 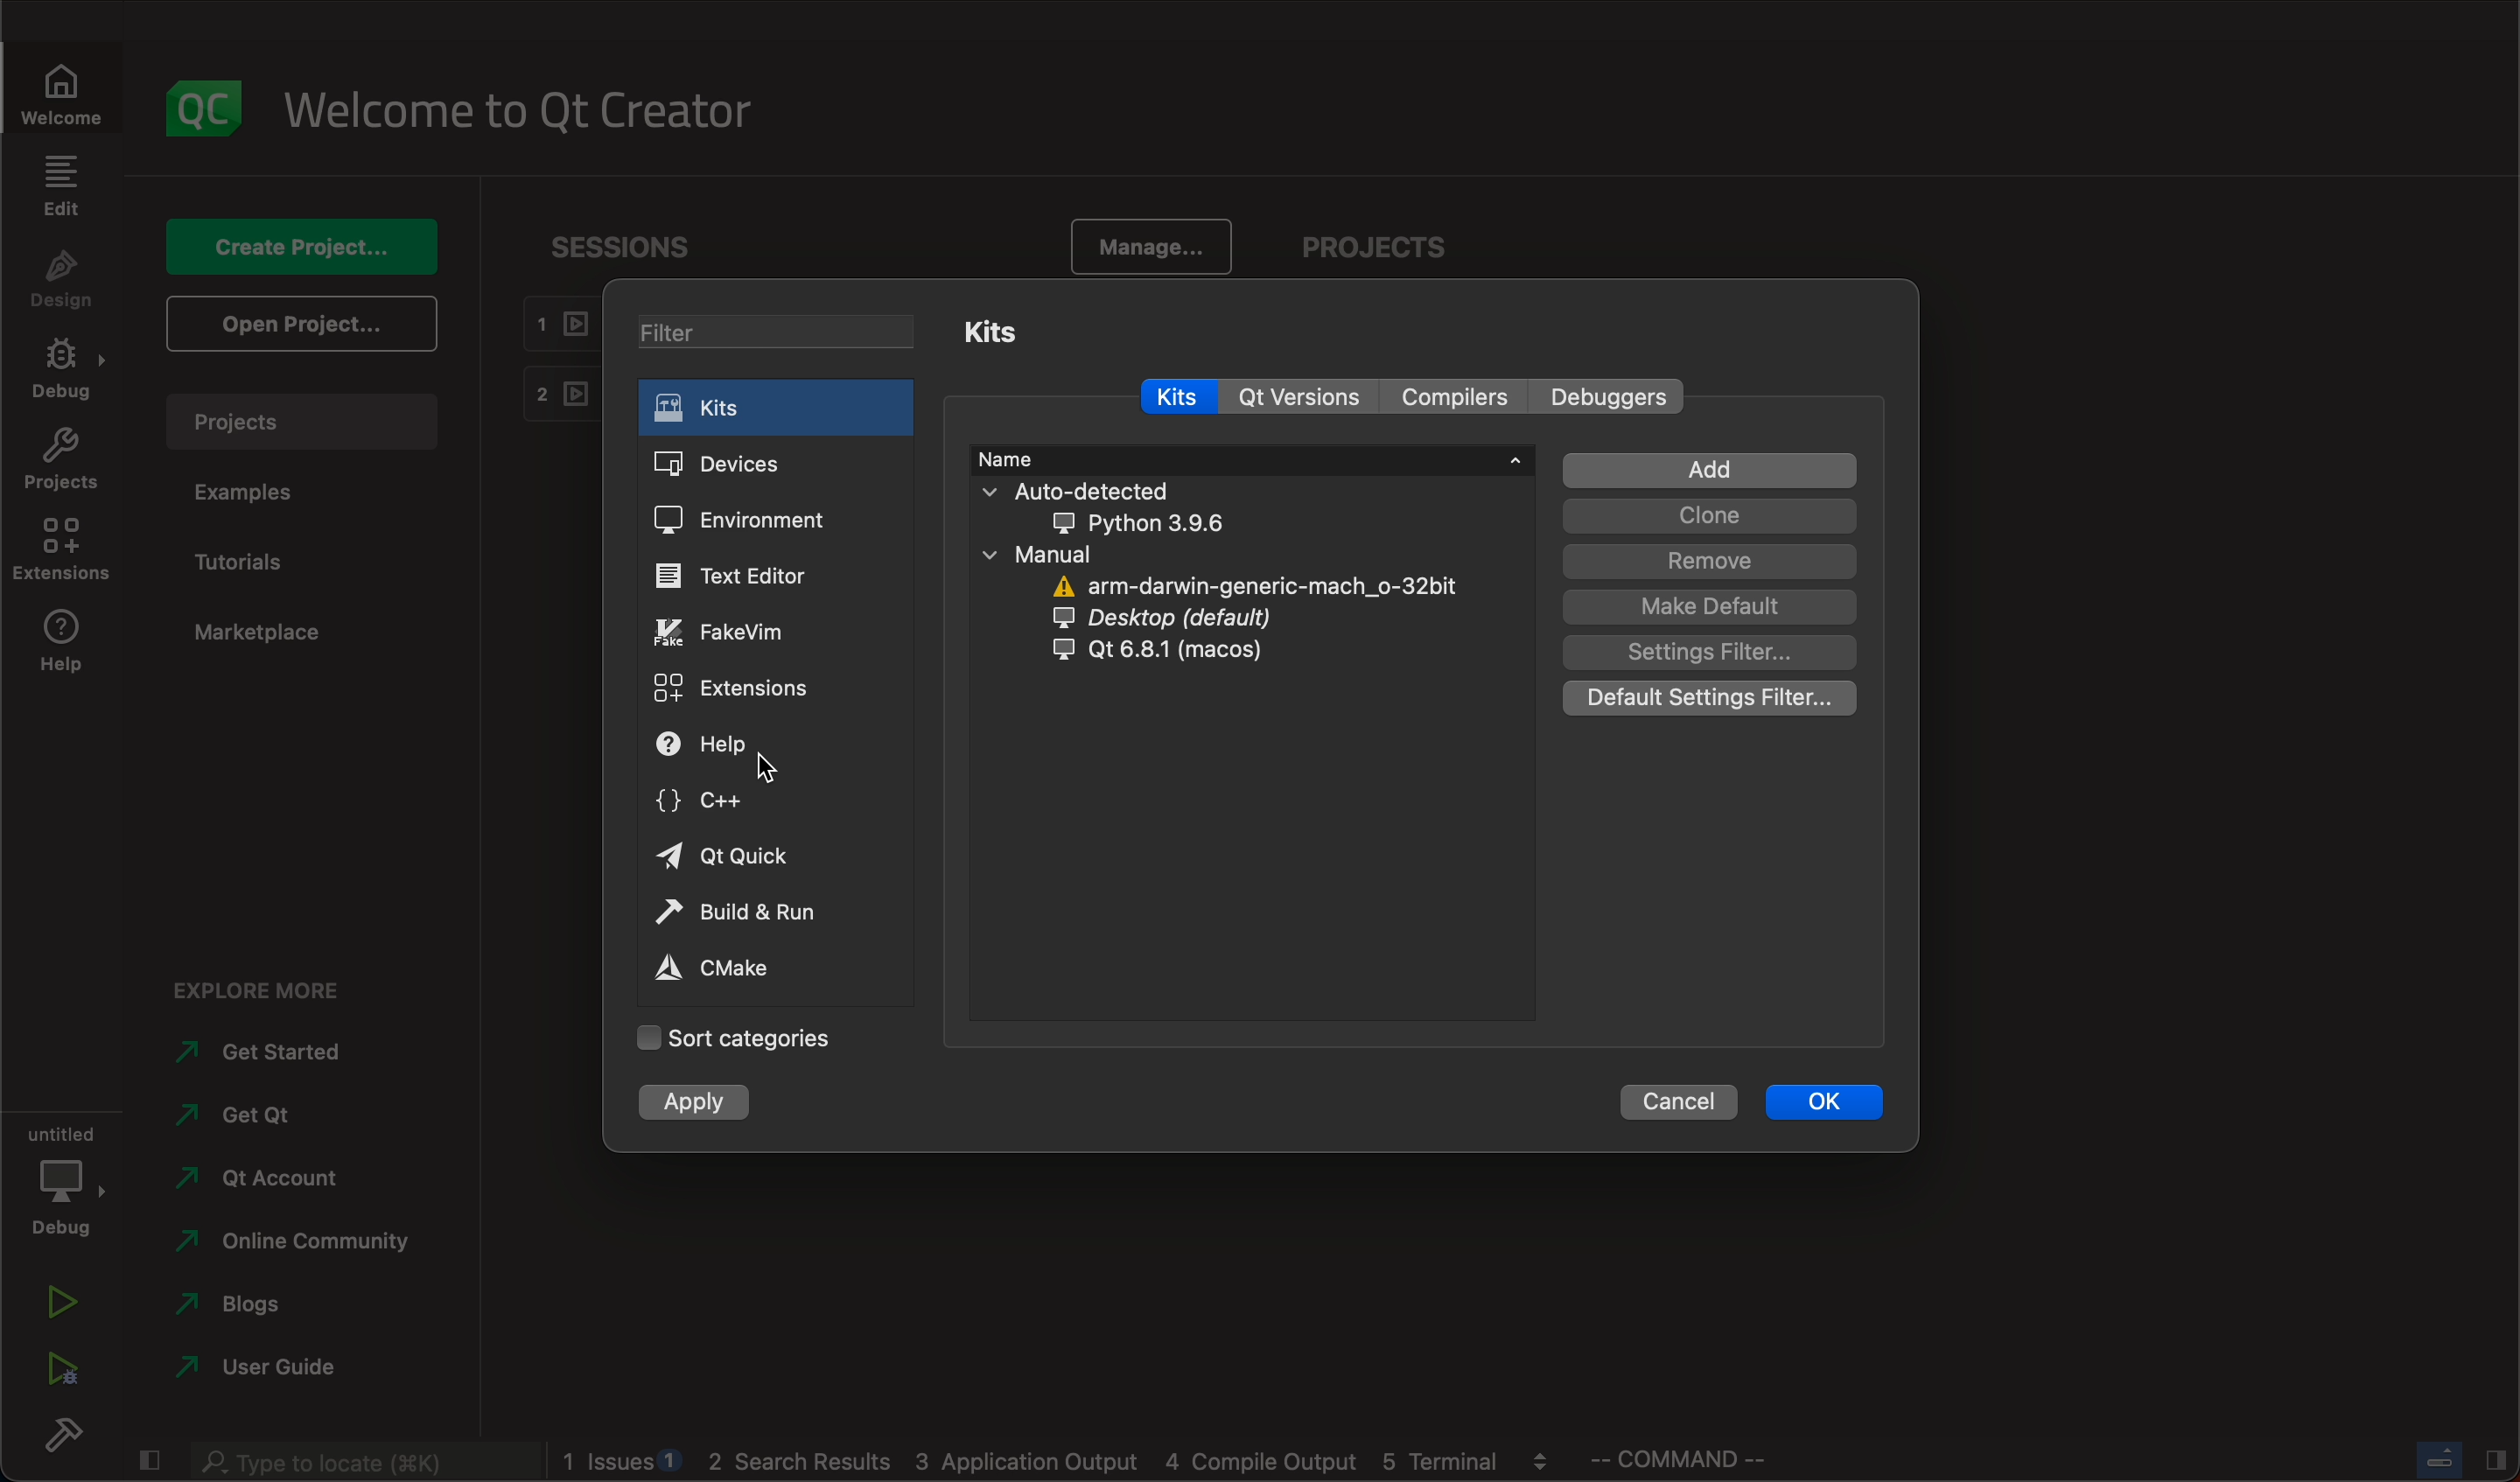 What do you see at coordinates (60, 457) in the screenshot?
I see `projects` at bounding box center [60, 457].